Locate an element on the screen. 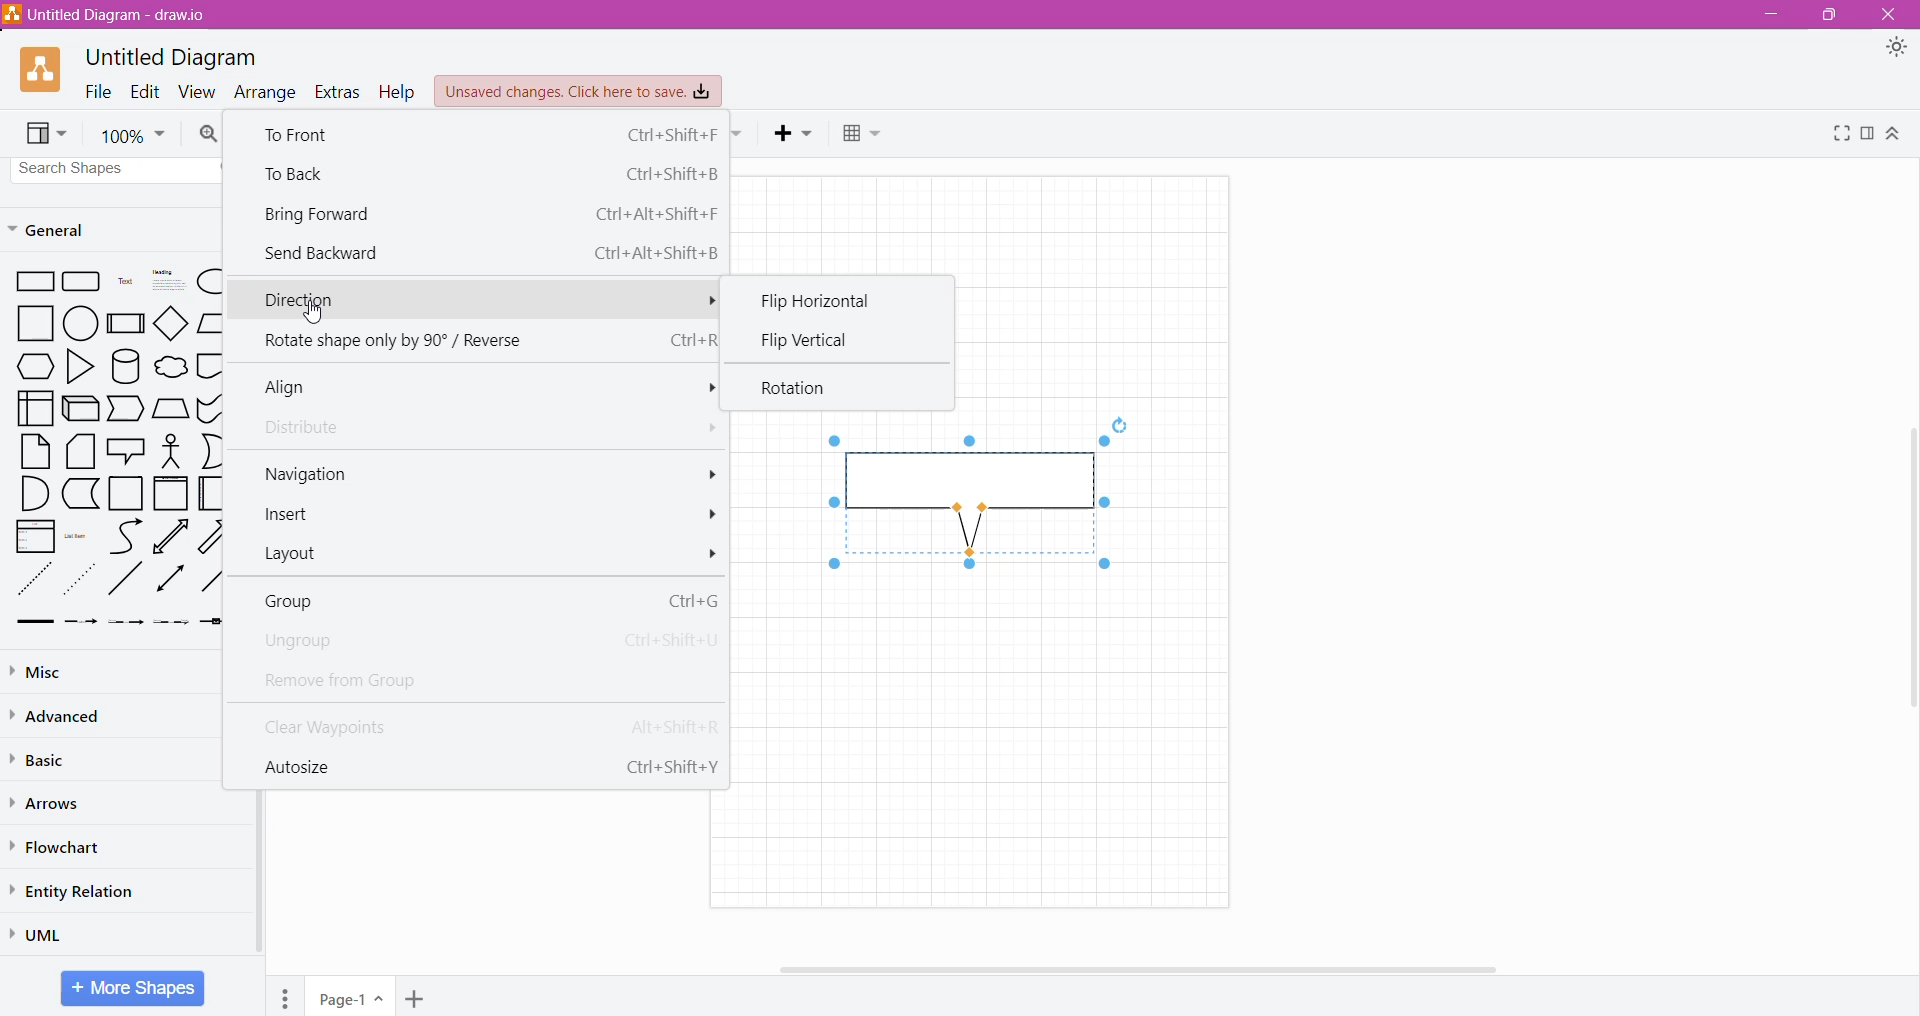 This screenshot has width=1920, height=1016. Square is located at coordinates (28, 324).